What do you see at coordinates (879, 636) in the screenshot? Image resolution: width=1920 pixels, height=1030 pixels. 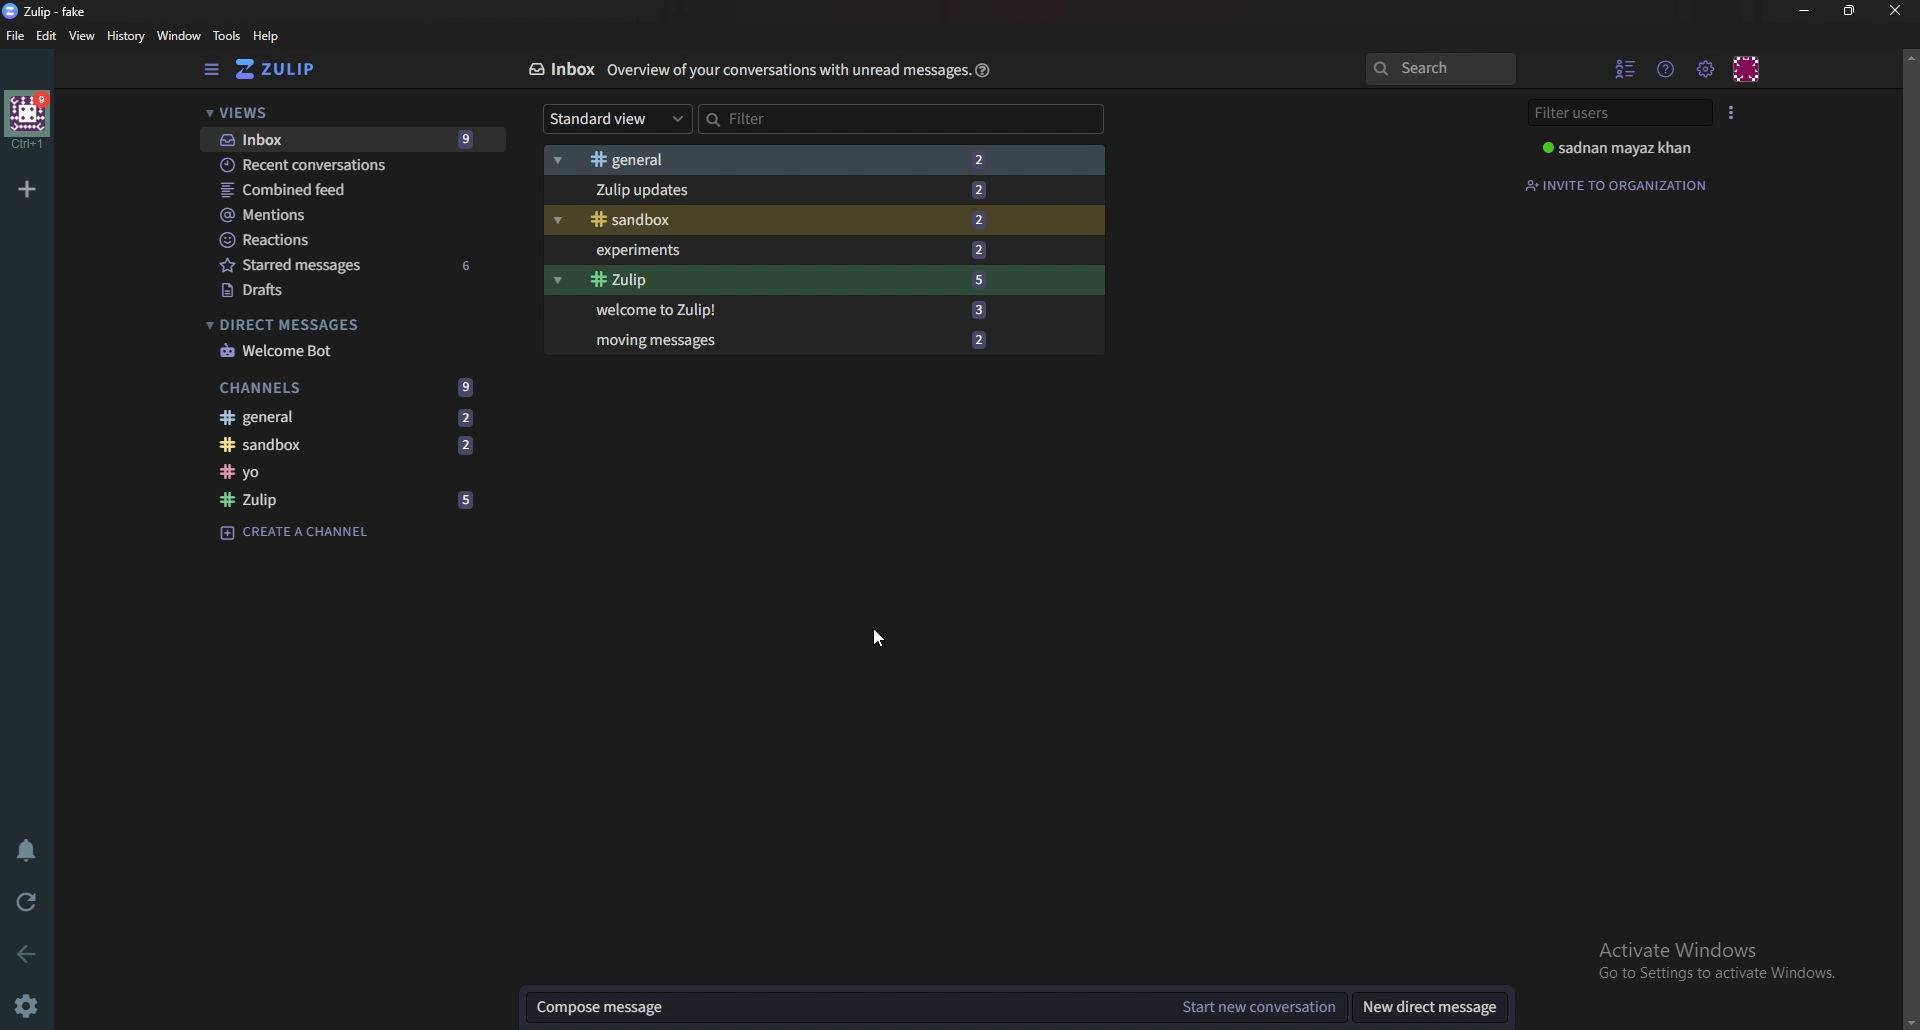 I see `Cursor` at bounding box center [879, 636].